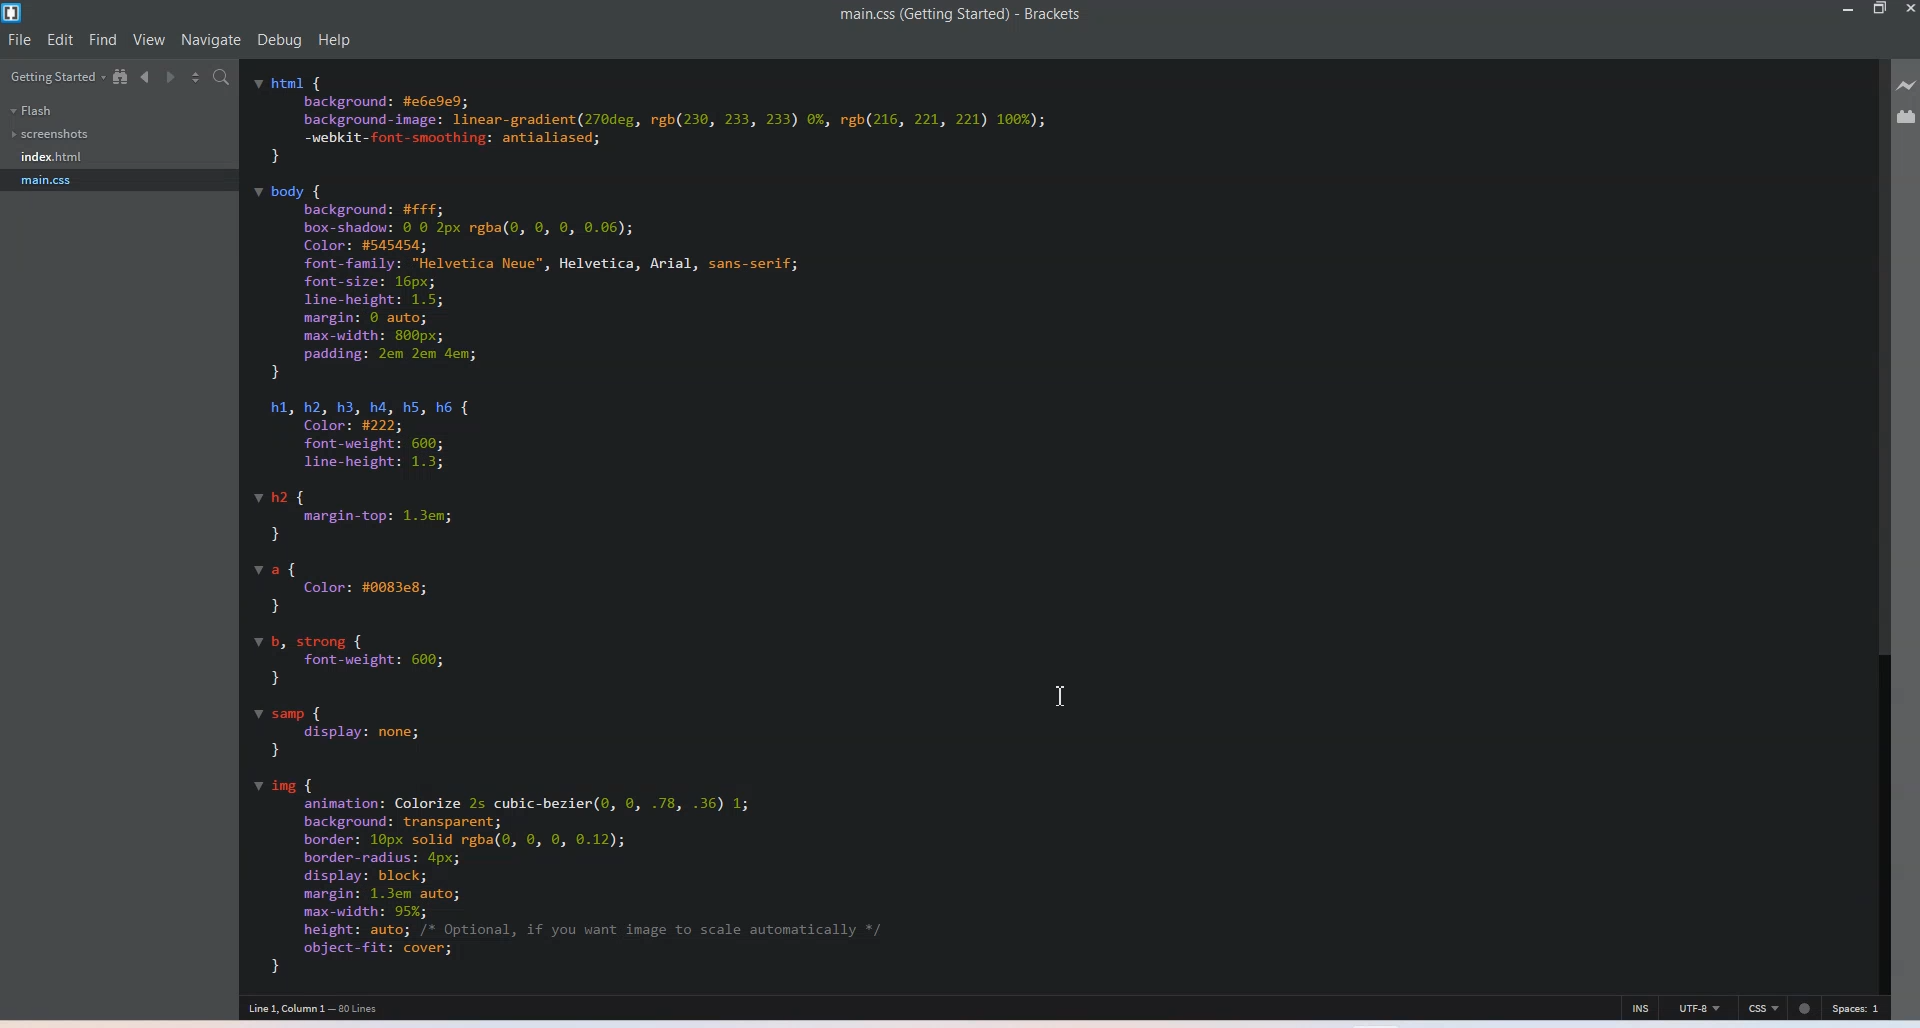  Describe the element at coordinates (1880, 9) in the screenshot. I see `Maximize` at that location.